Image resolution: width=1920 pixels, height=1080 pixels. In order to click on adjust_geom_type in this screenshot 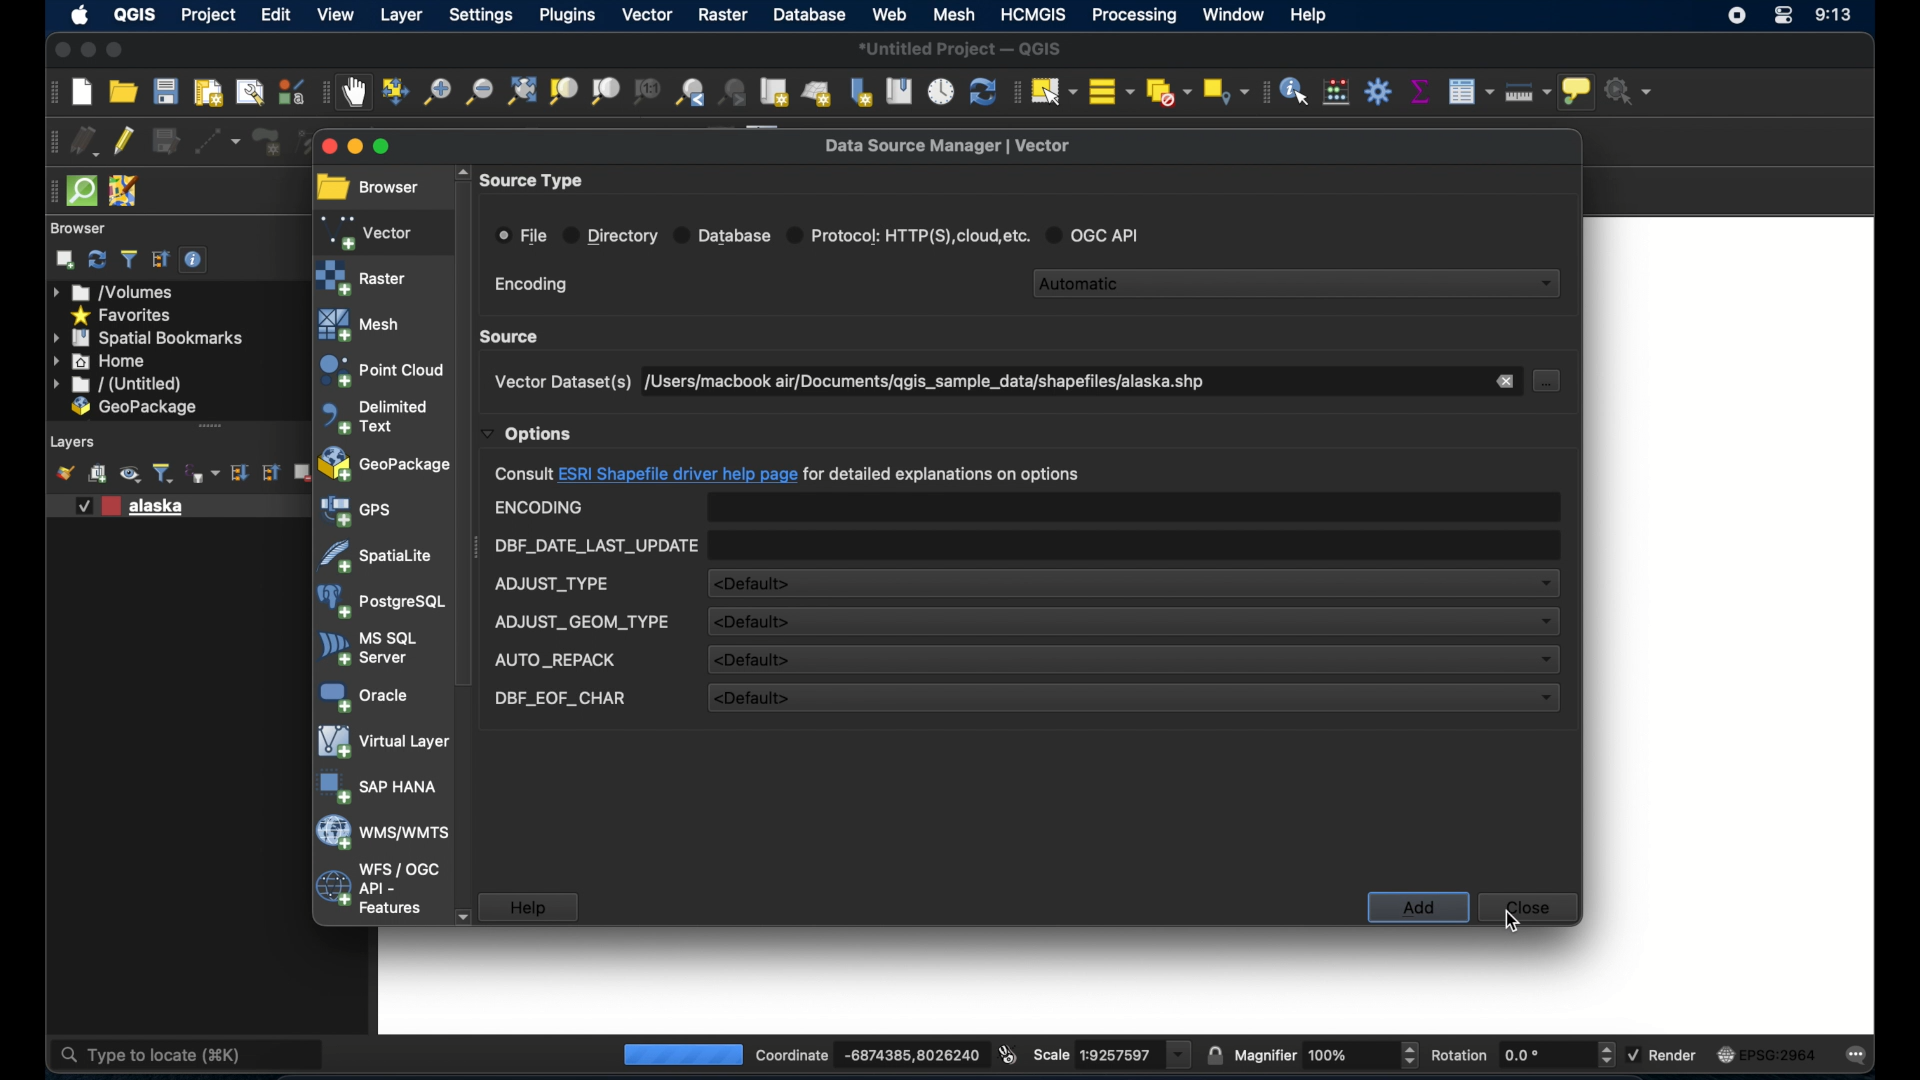, I will do `click(582, 622)`.